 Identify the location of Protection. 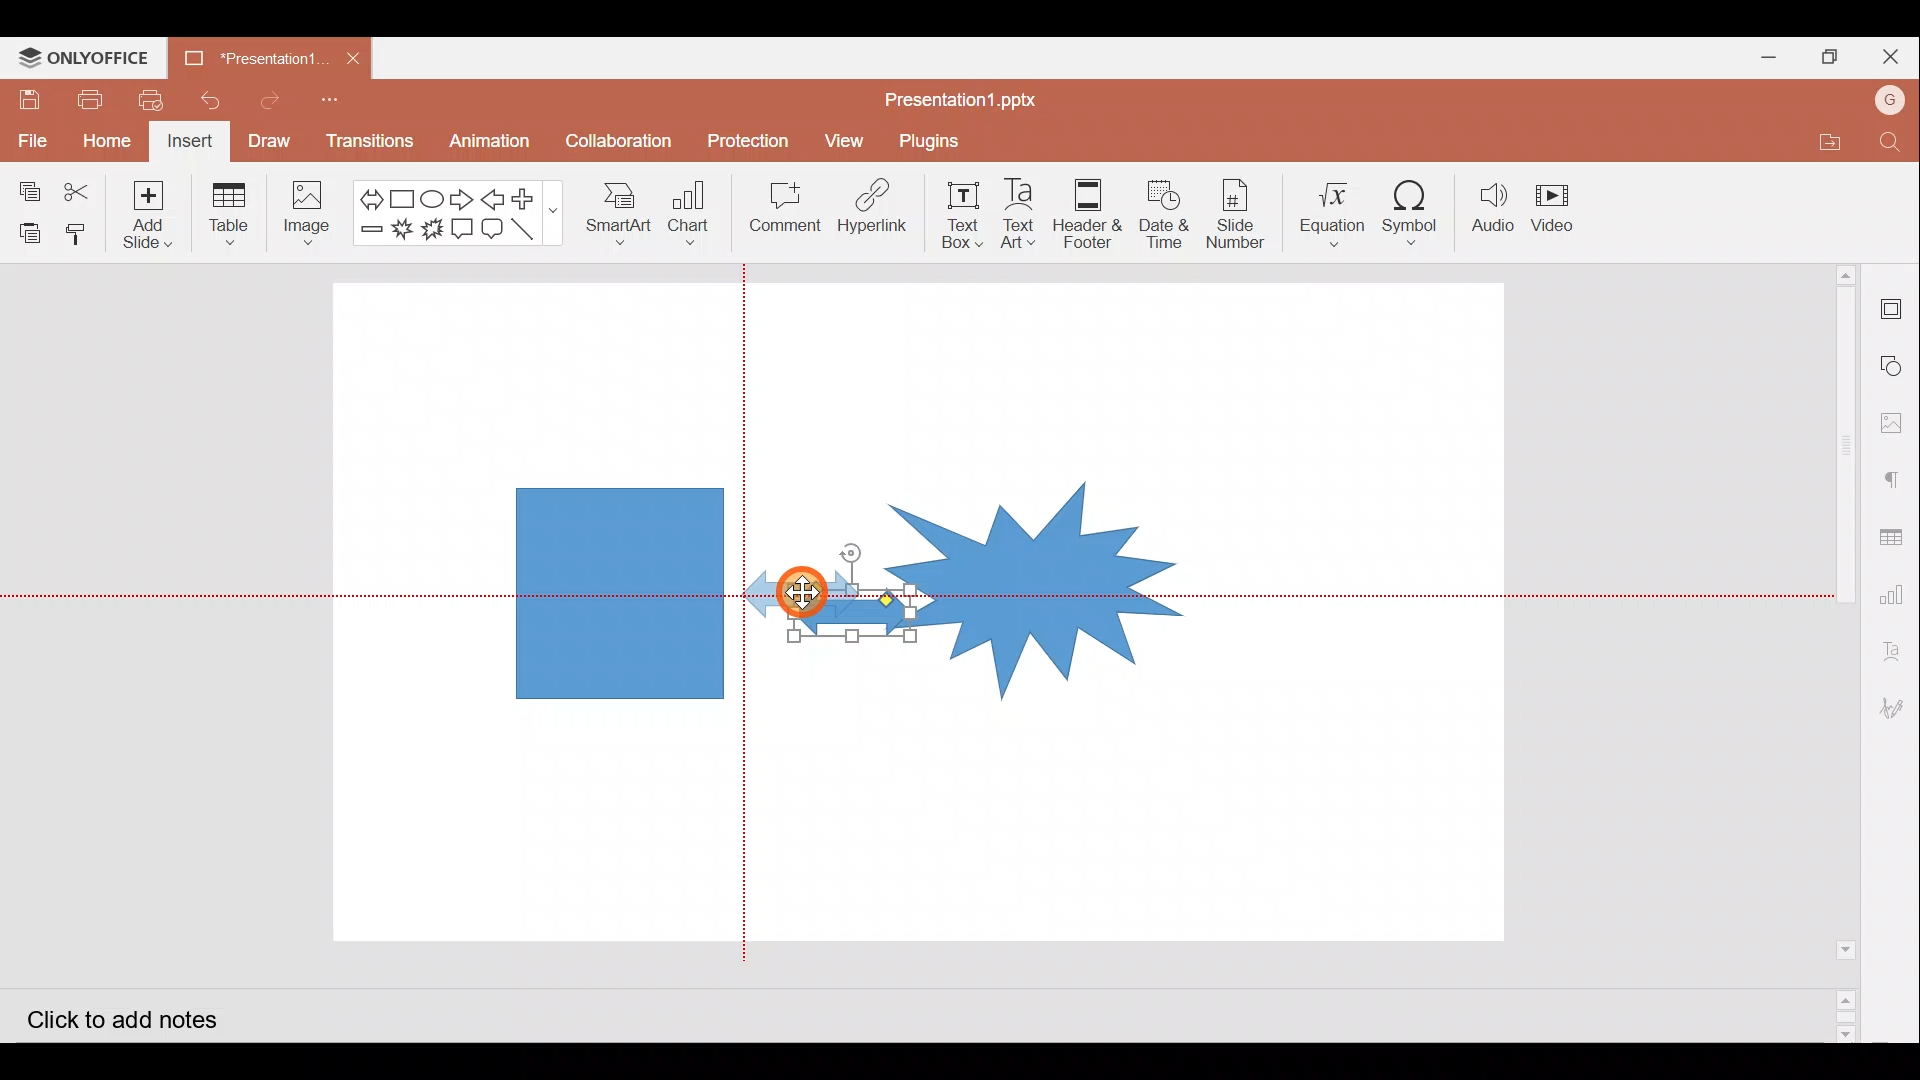
(749, 137).